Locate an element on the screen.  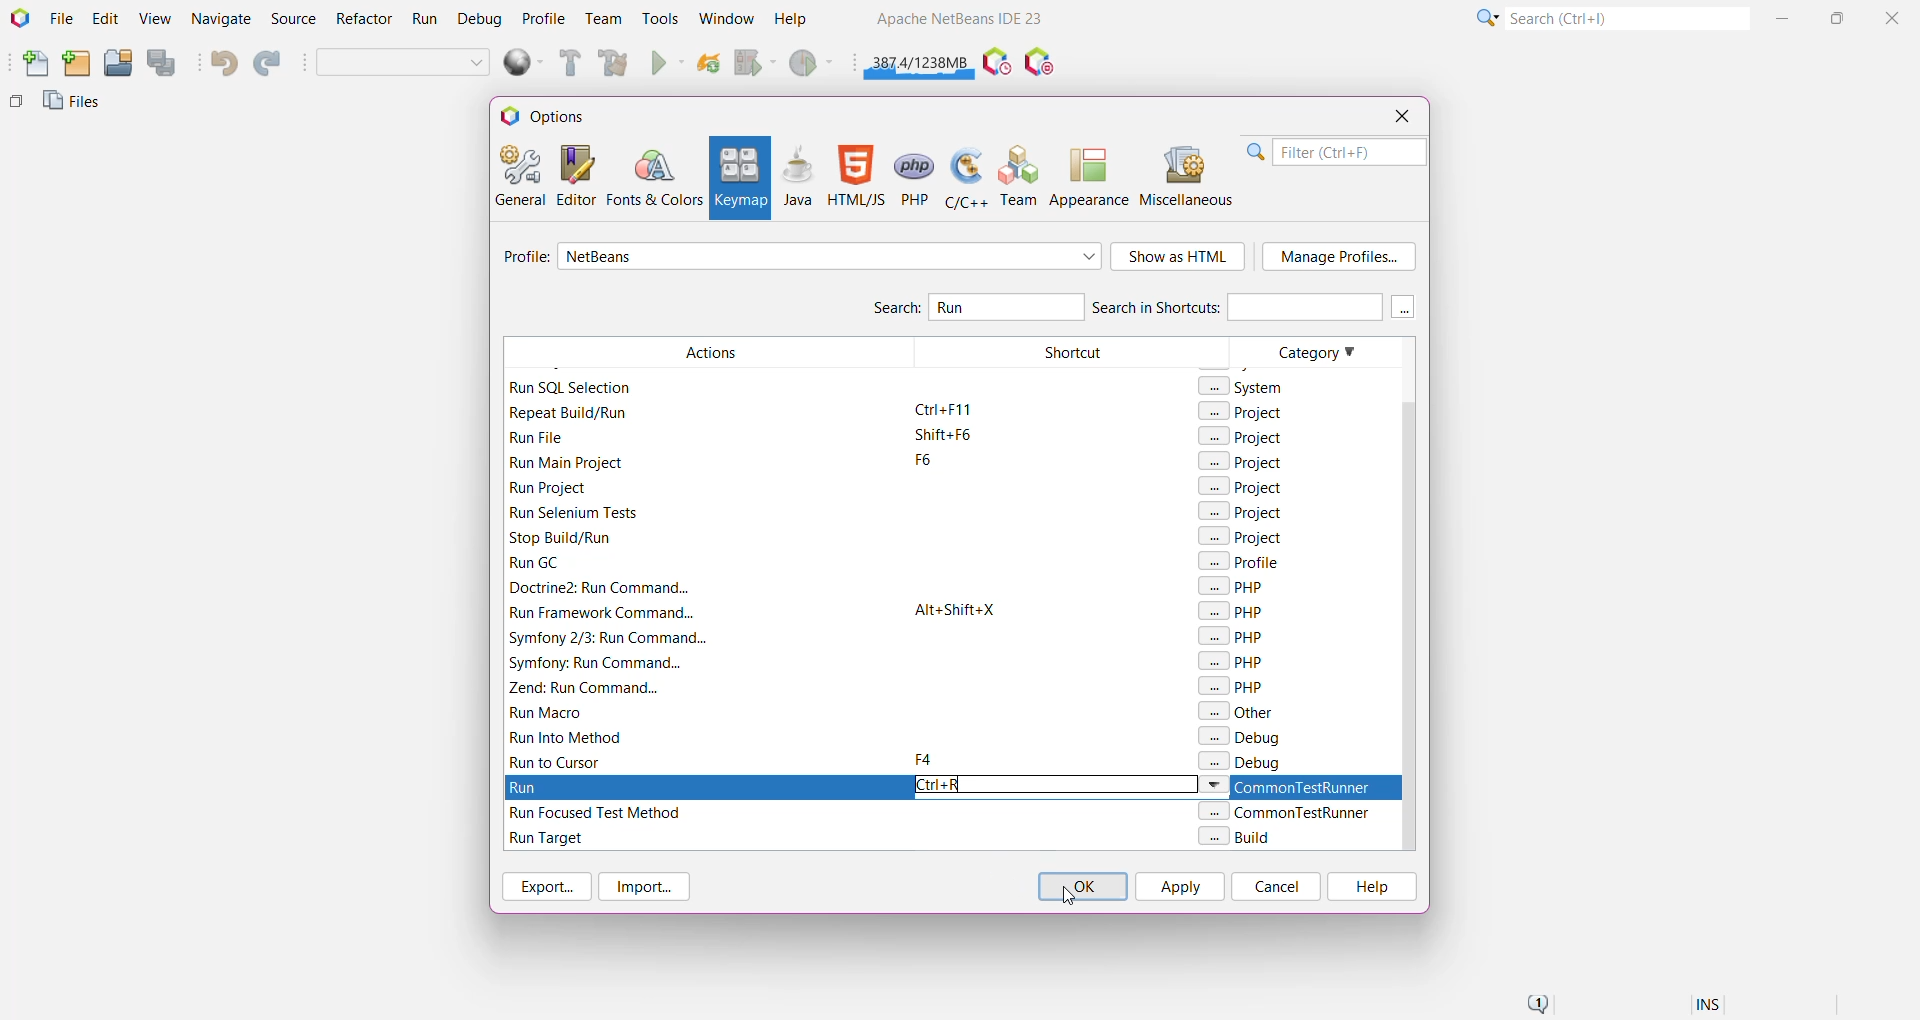
Click to force garbage collection is located at coordinates (920, 60).